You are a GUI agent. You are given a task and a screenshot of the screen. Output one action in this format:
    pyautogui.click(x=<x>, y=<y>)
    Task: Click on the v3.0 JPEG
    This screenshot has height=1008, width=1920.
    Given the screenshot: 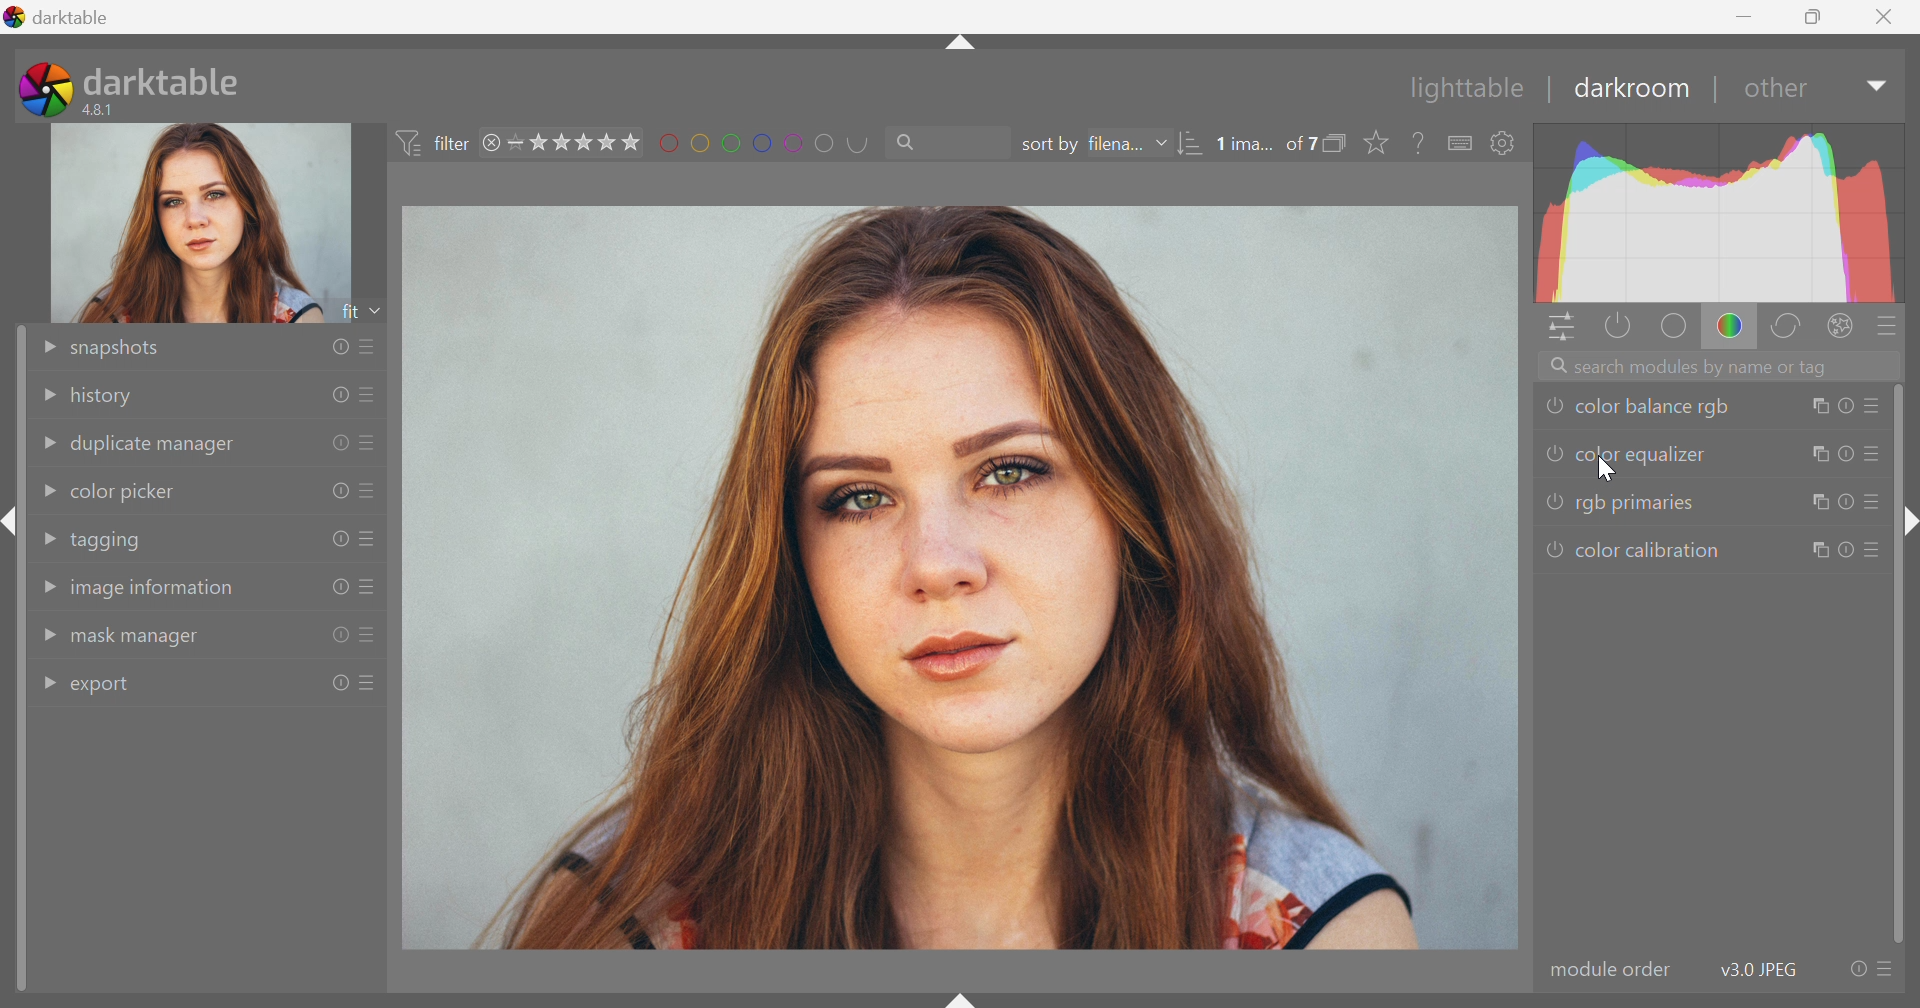 What is the action you would take?
    pyautogui.click(x=1754, y=970)
    